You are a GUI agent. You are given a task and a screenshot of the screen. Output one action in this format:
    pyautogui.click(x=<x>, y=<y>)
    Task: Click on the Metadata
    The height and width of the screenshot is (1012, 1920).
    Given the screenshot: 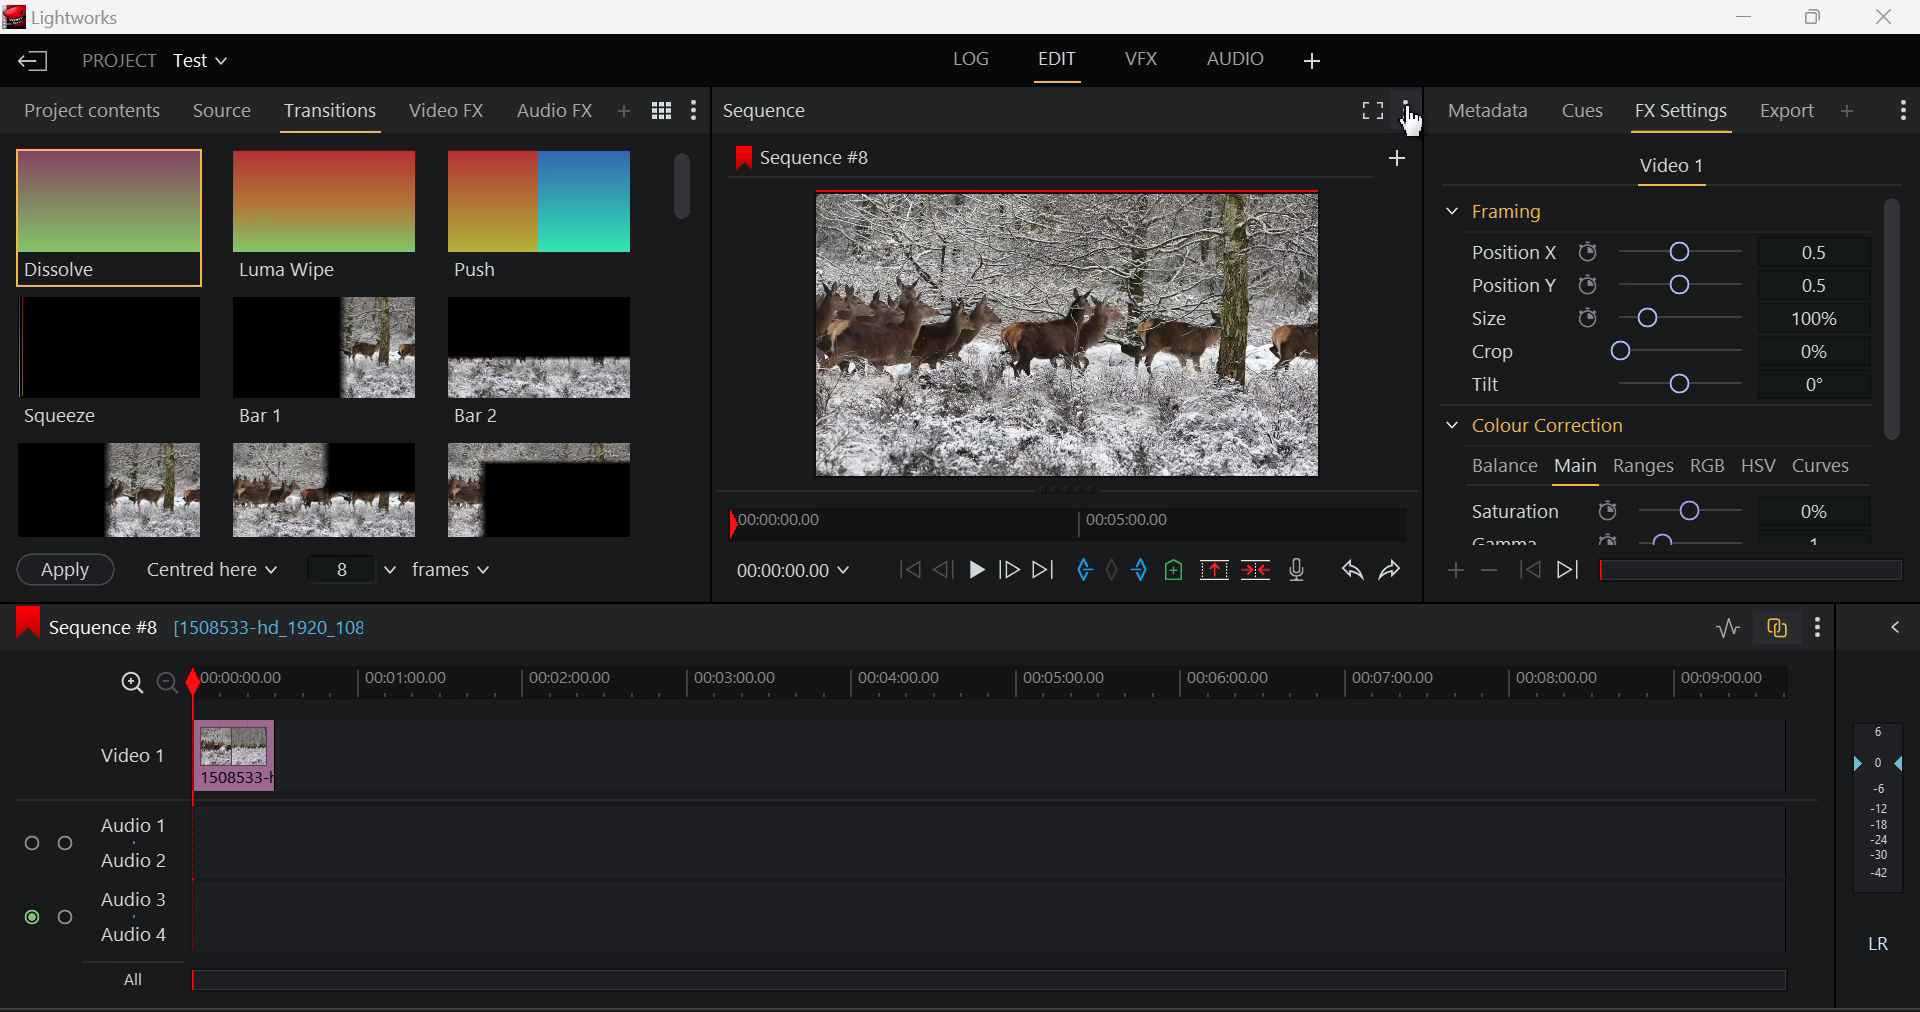 What is the action you would take?
    pyautogui.click(x=1489, y=111)
    